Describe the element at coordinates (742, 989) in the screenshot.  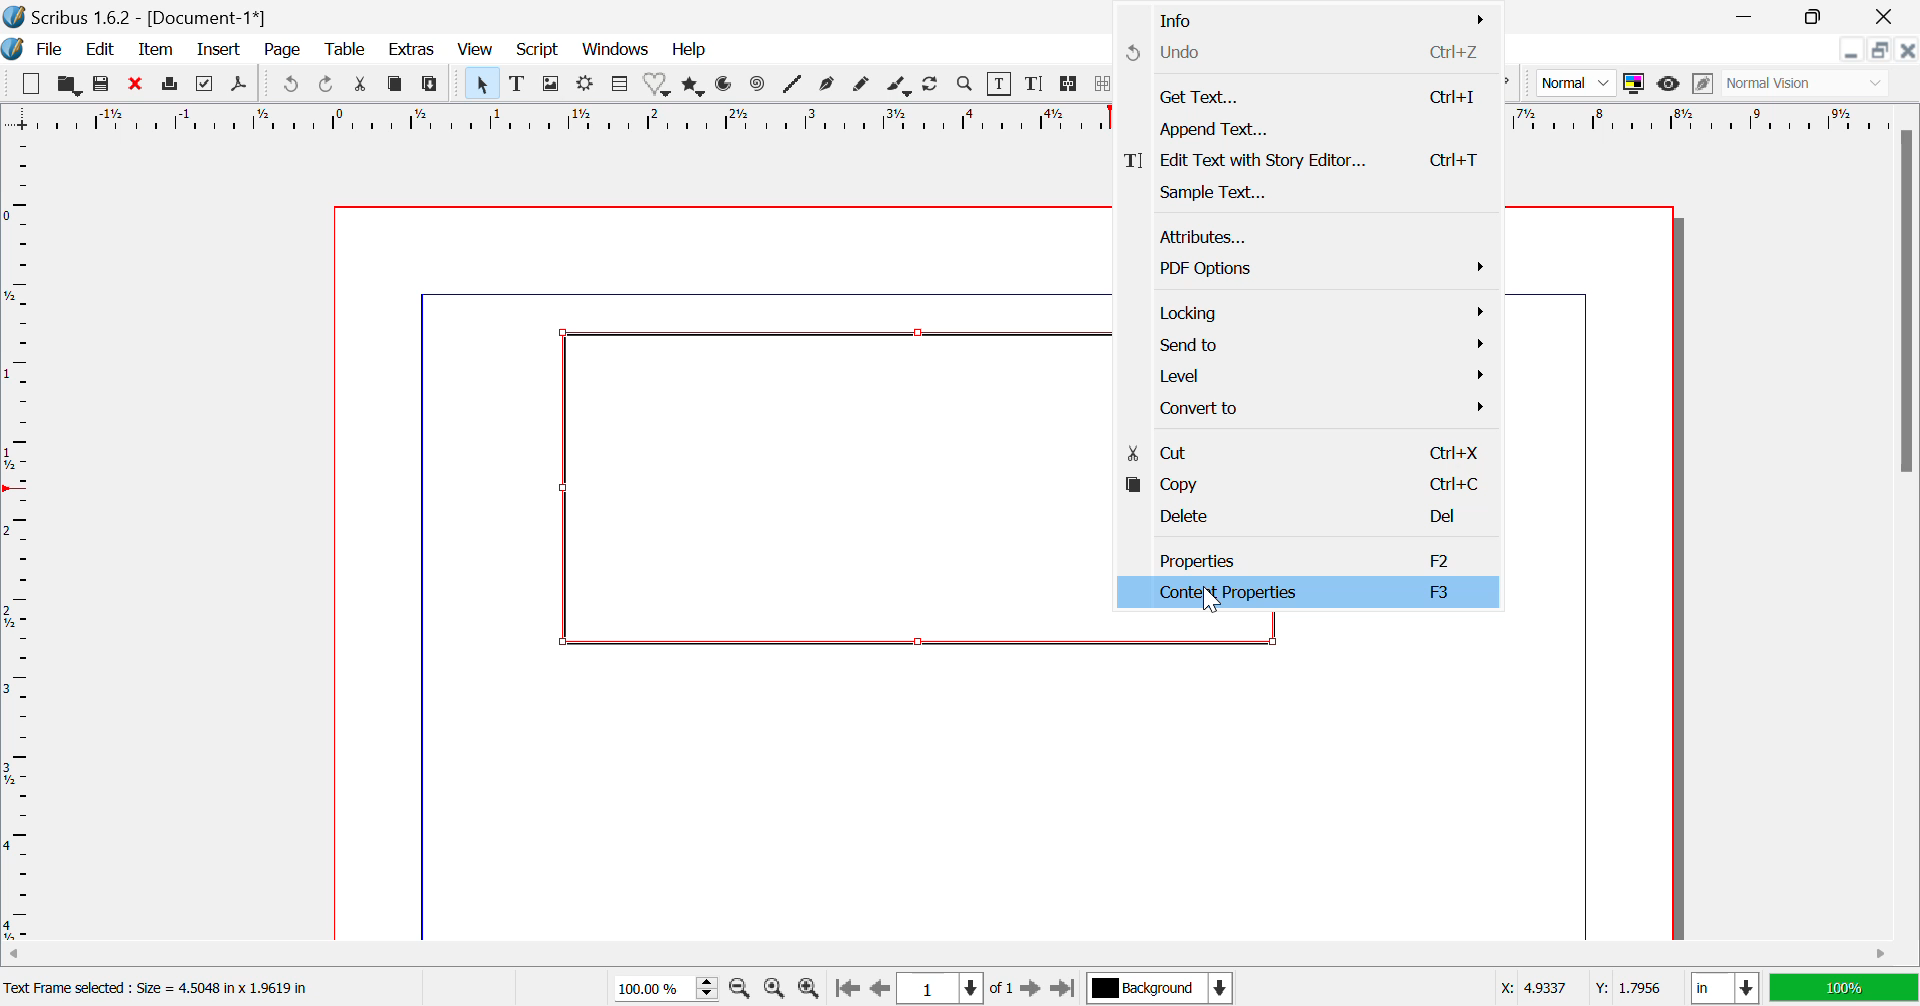
I see `Zoom Out` at that location.